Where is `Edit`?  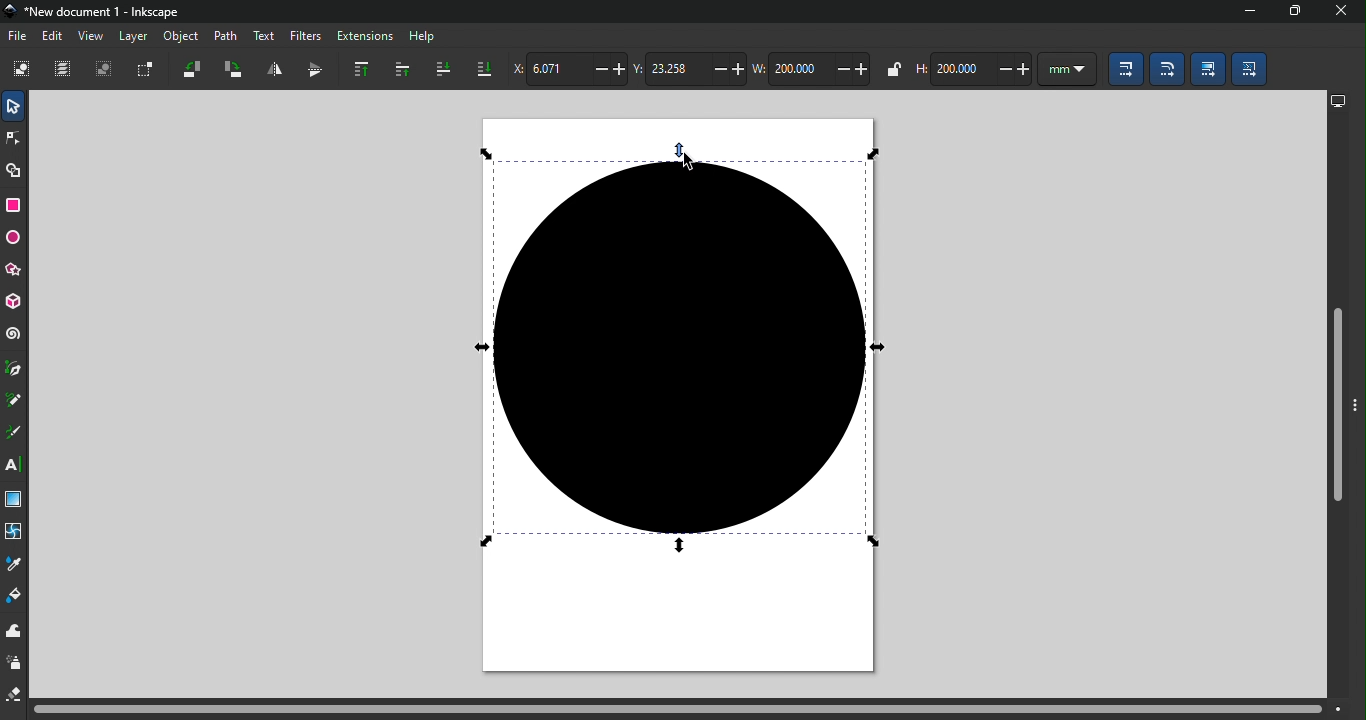 Edit is located at coordinates (53, 35).